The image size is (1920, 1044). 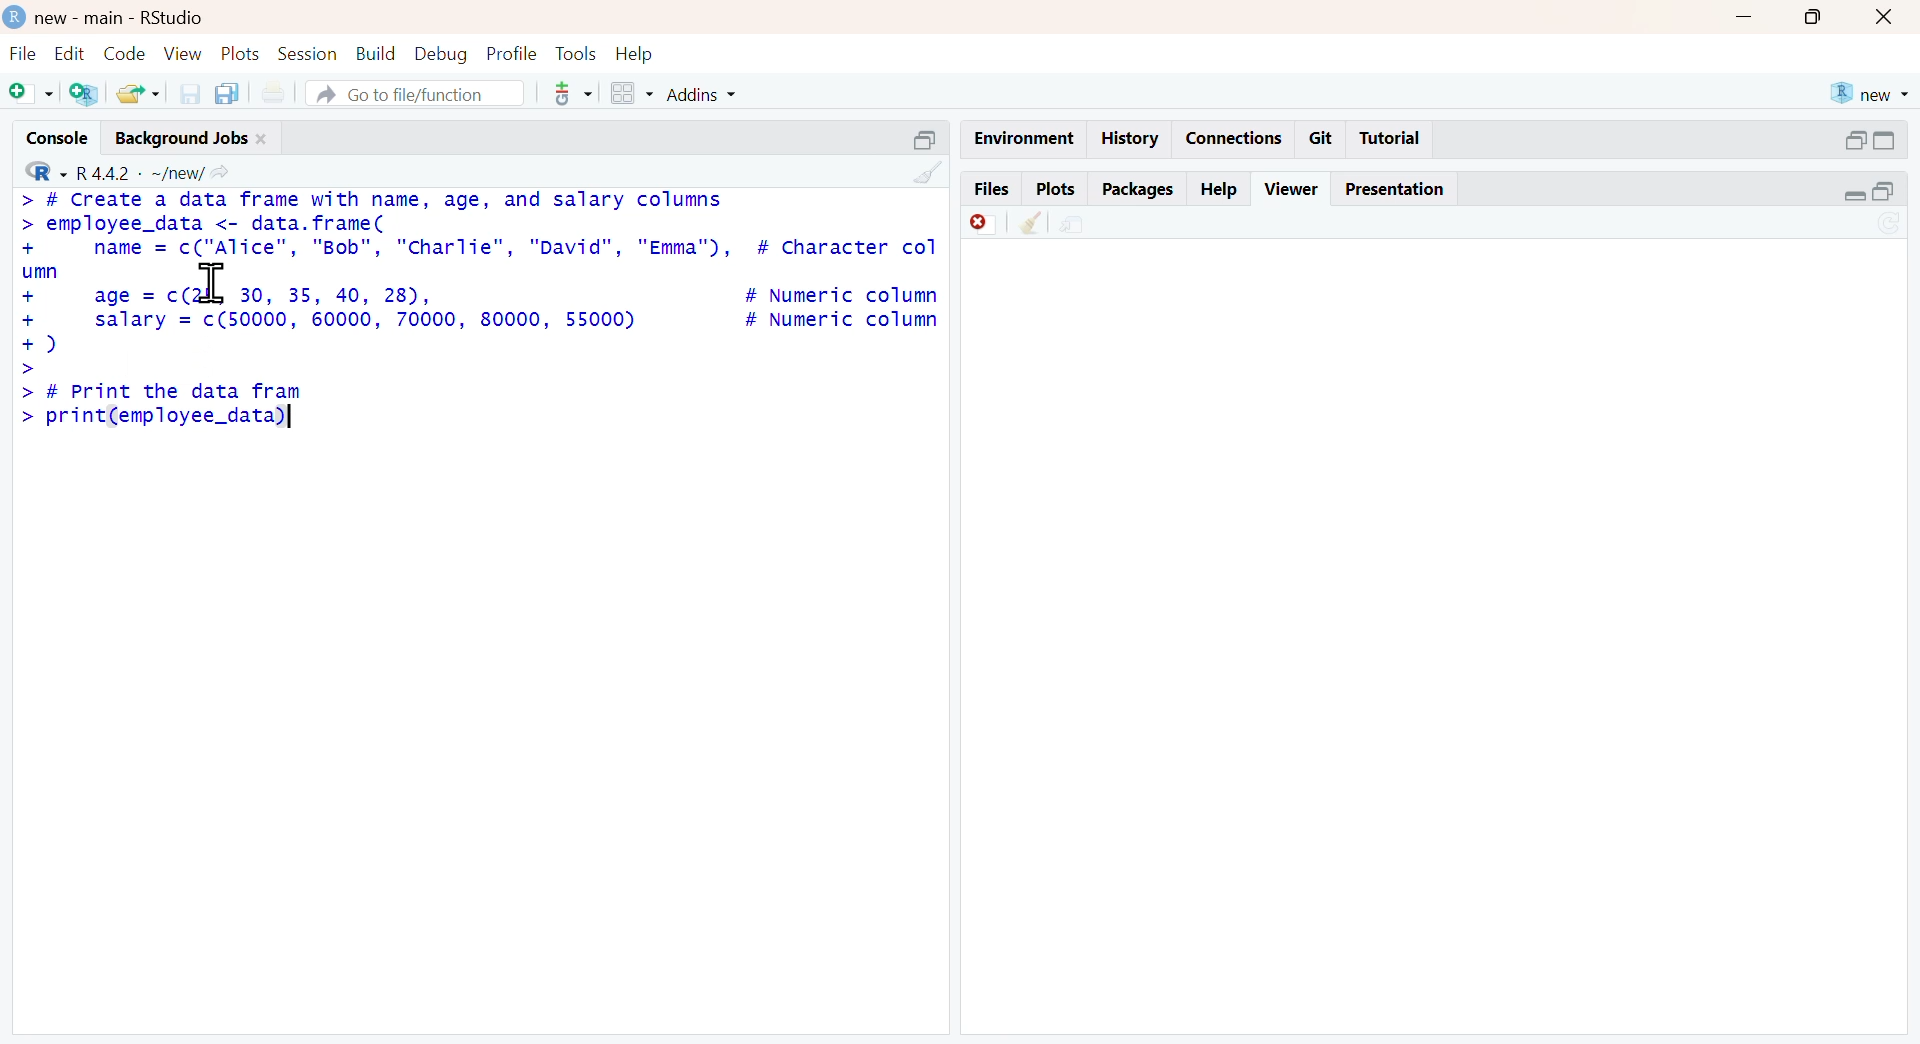 I want to click on R442 - ~/new/, so click(x=160, y=171).